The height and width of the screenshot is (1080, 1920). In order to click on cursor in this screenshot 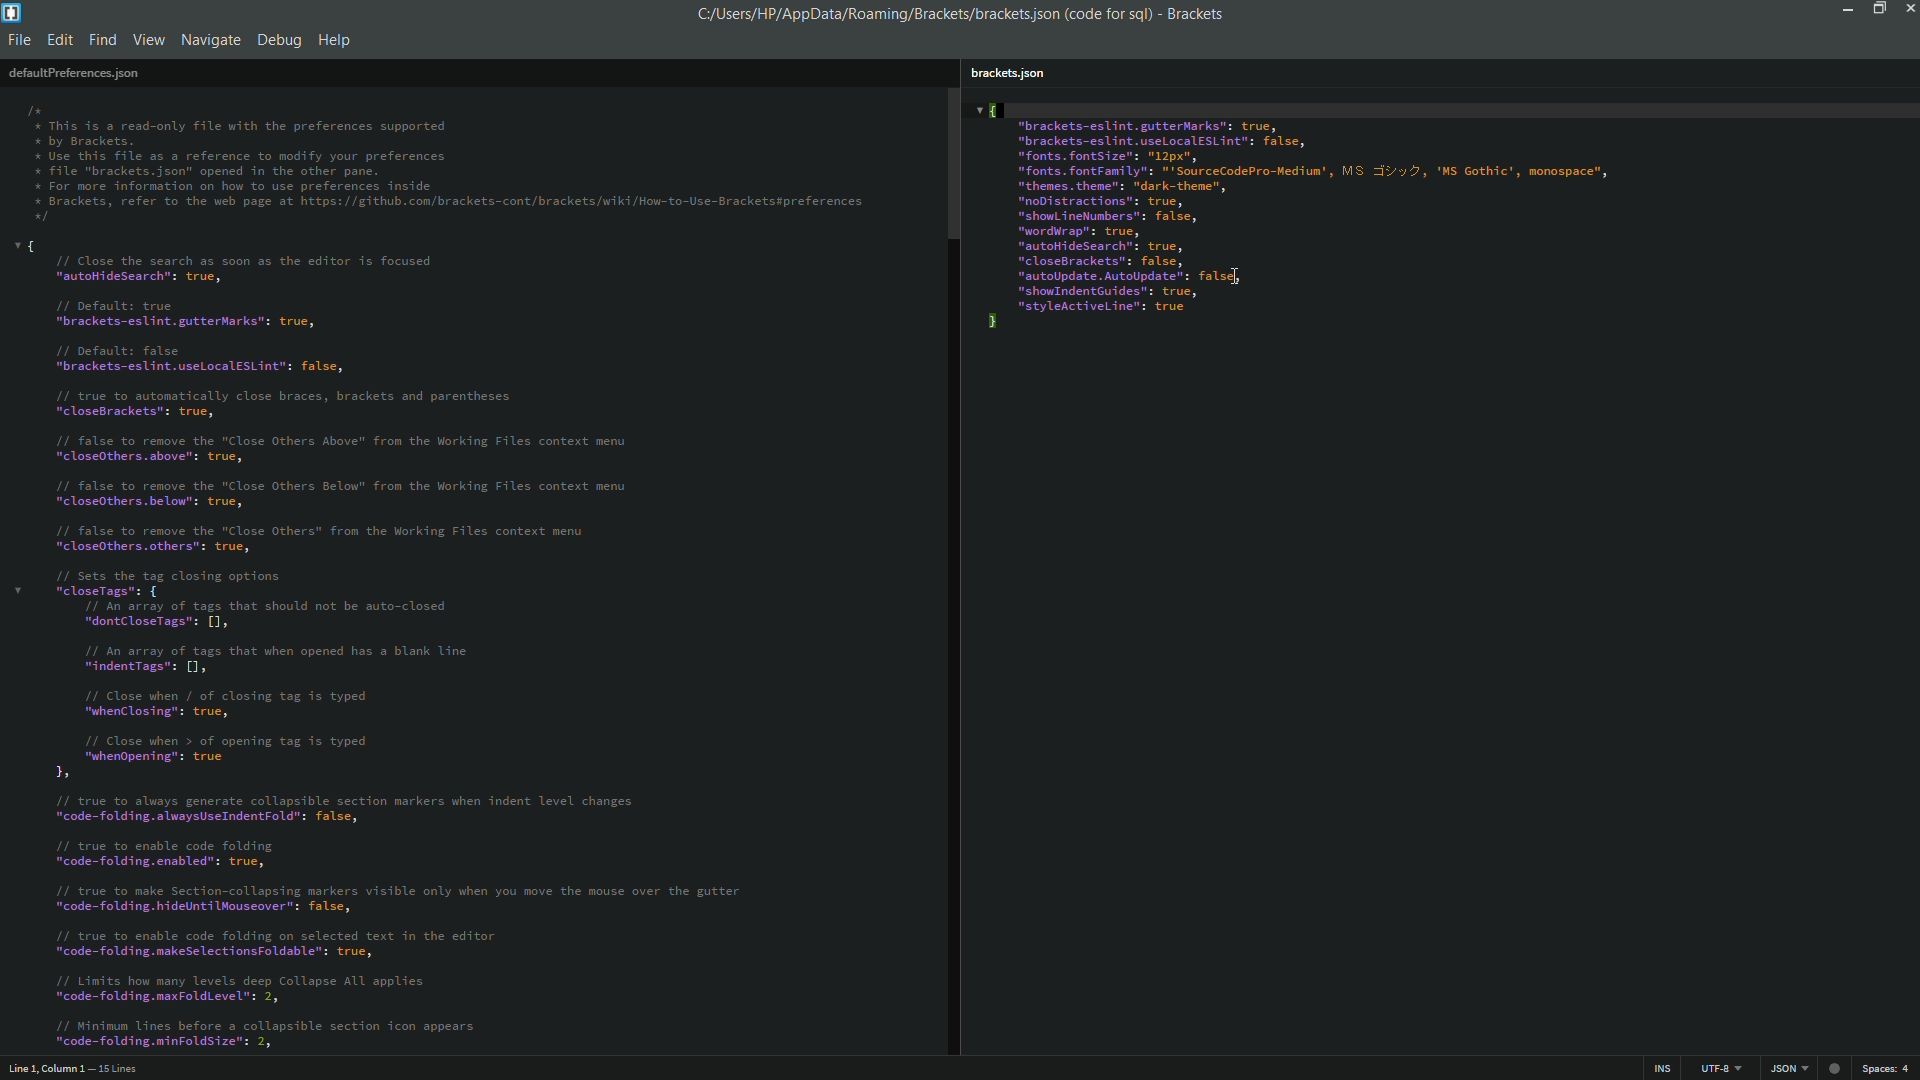, I will do `click(1236, 282)`.